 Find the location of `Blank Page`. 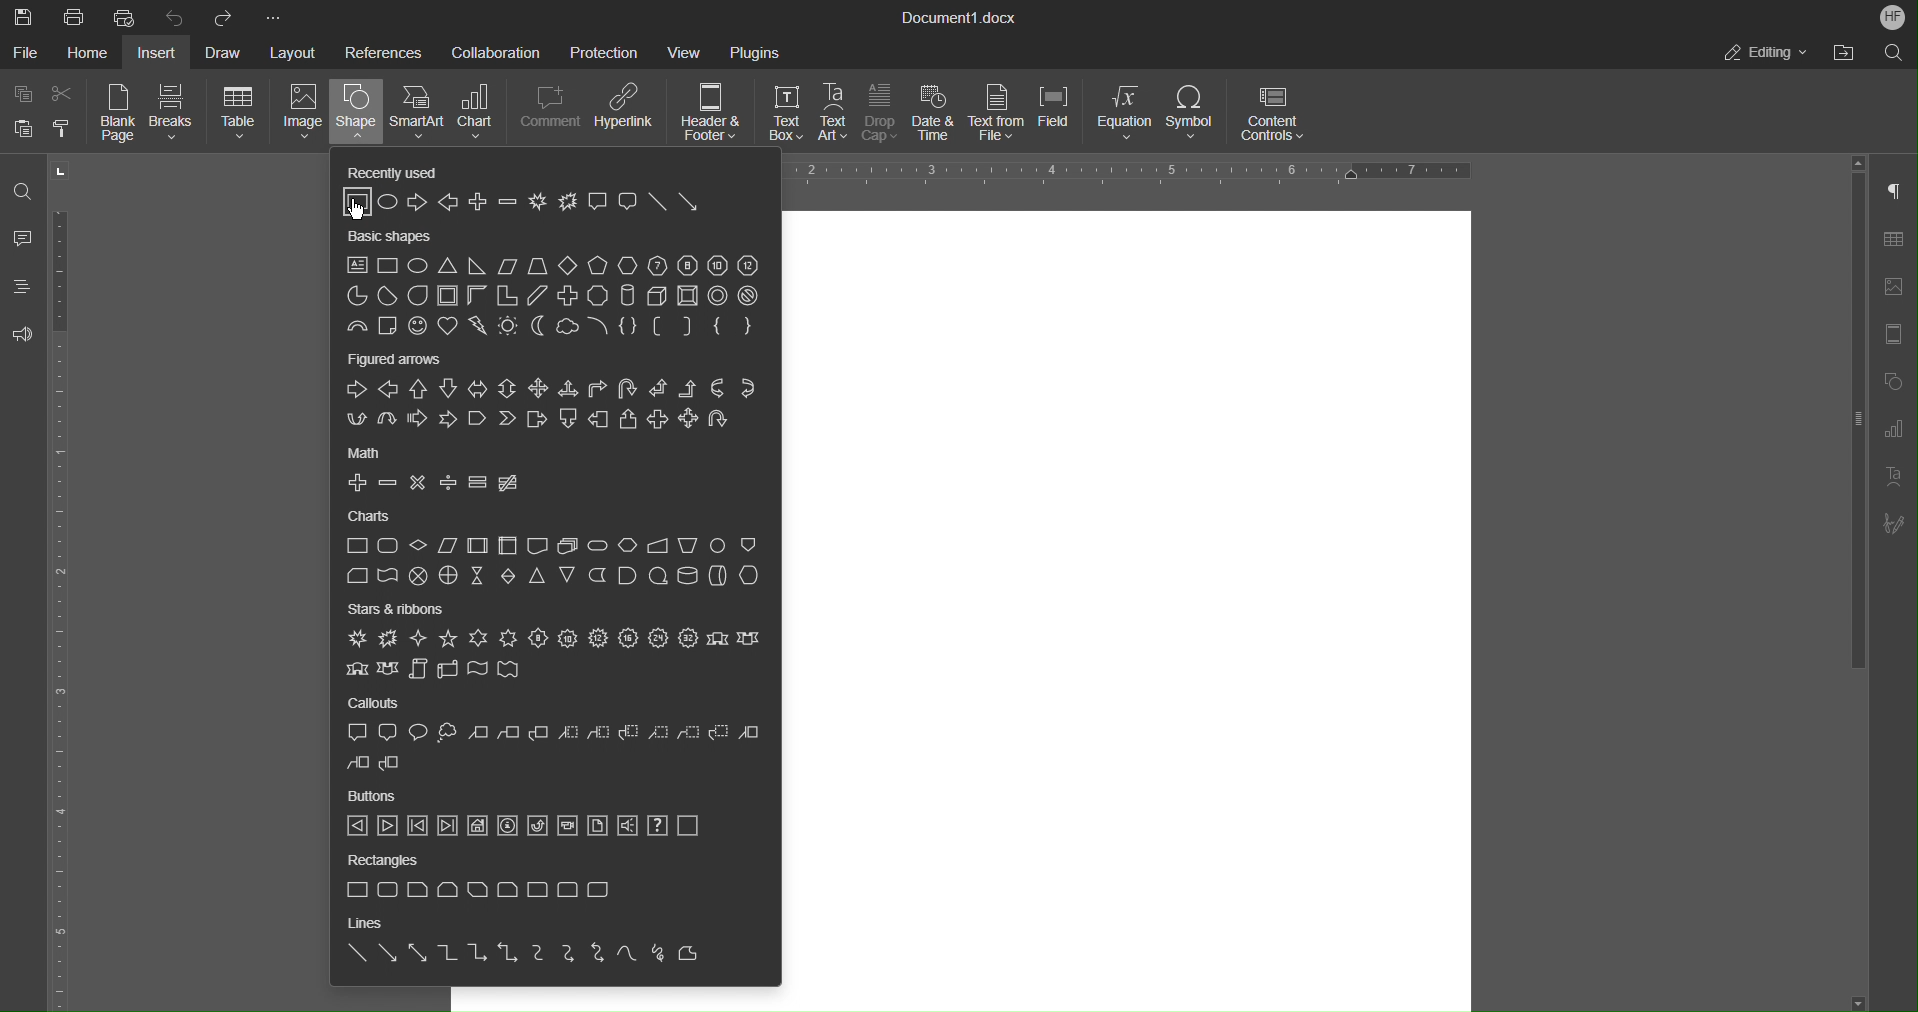

Blank Page is located at coordinates (120, 115).